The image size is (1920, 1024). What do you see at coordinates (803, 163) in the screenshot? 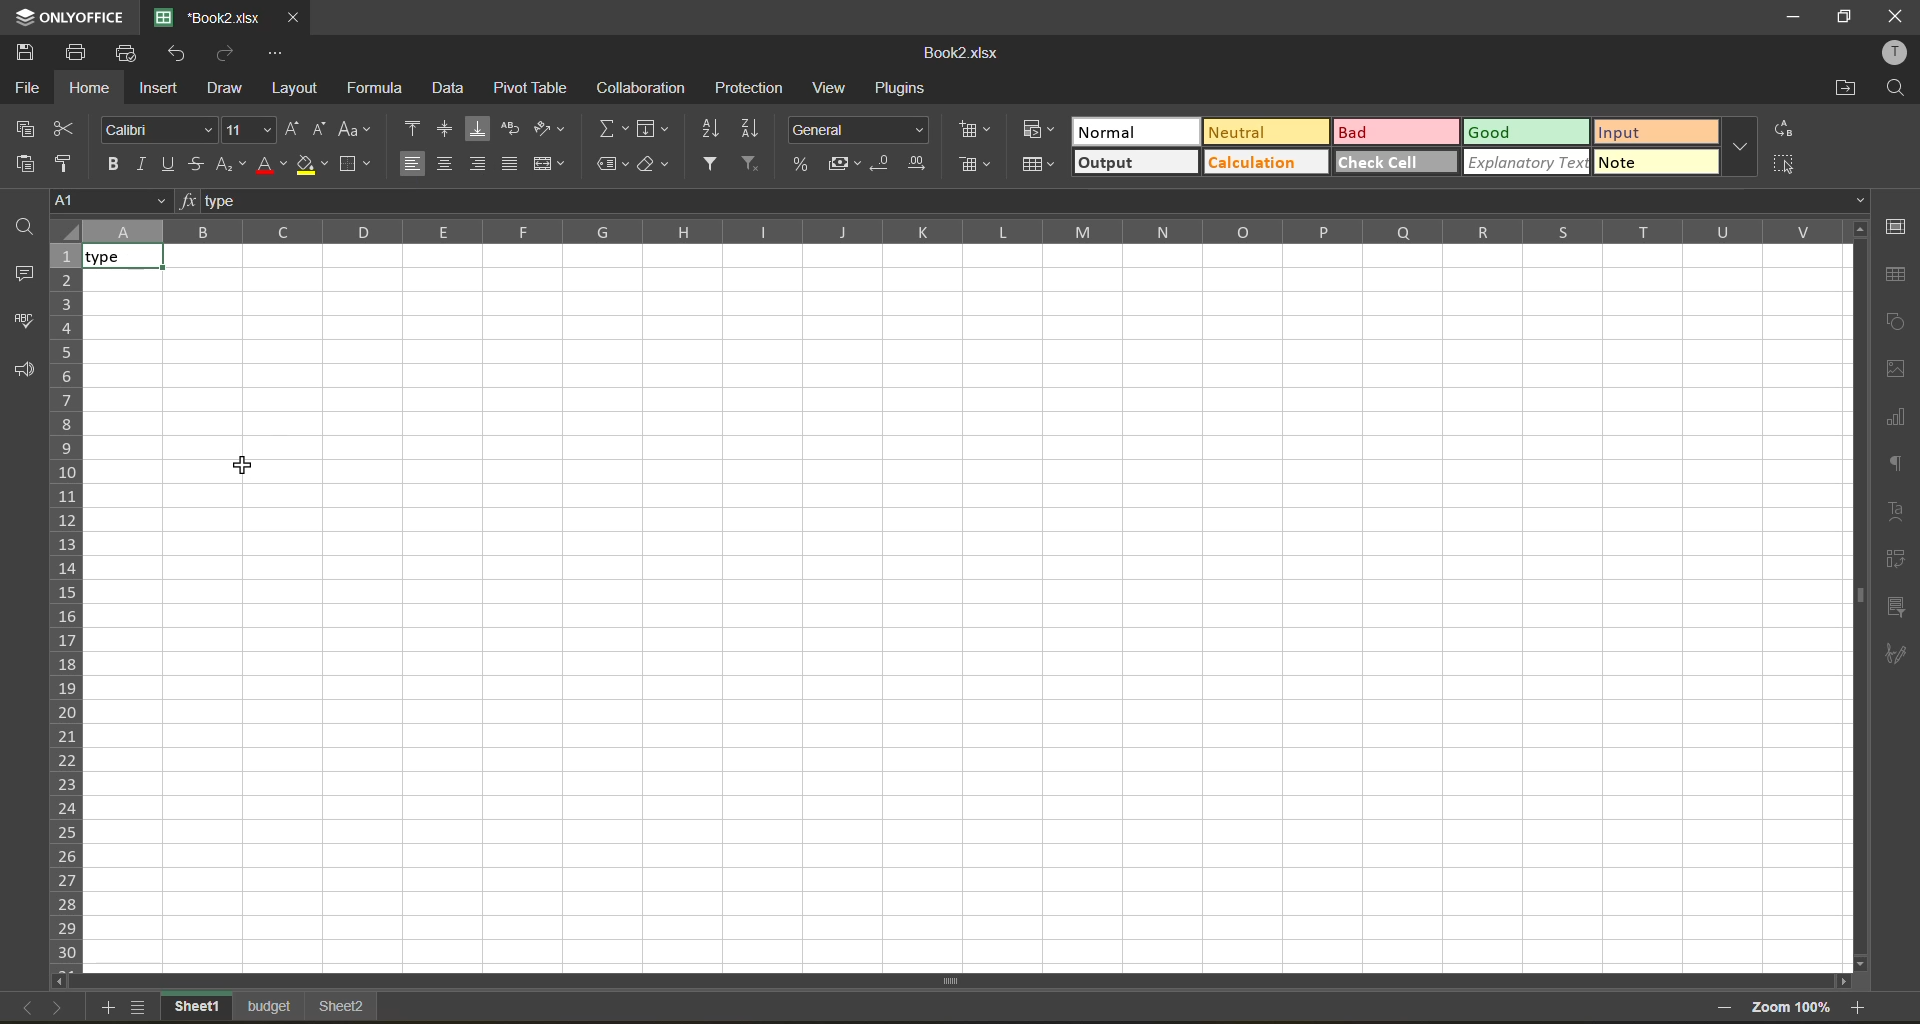
I see `percent` at bounding box center [803, 163].